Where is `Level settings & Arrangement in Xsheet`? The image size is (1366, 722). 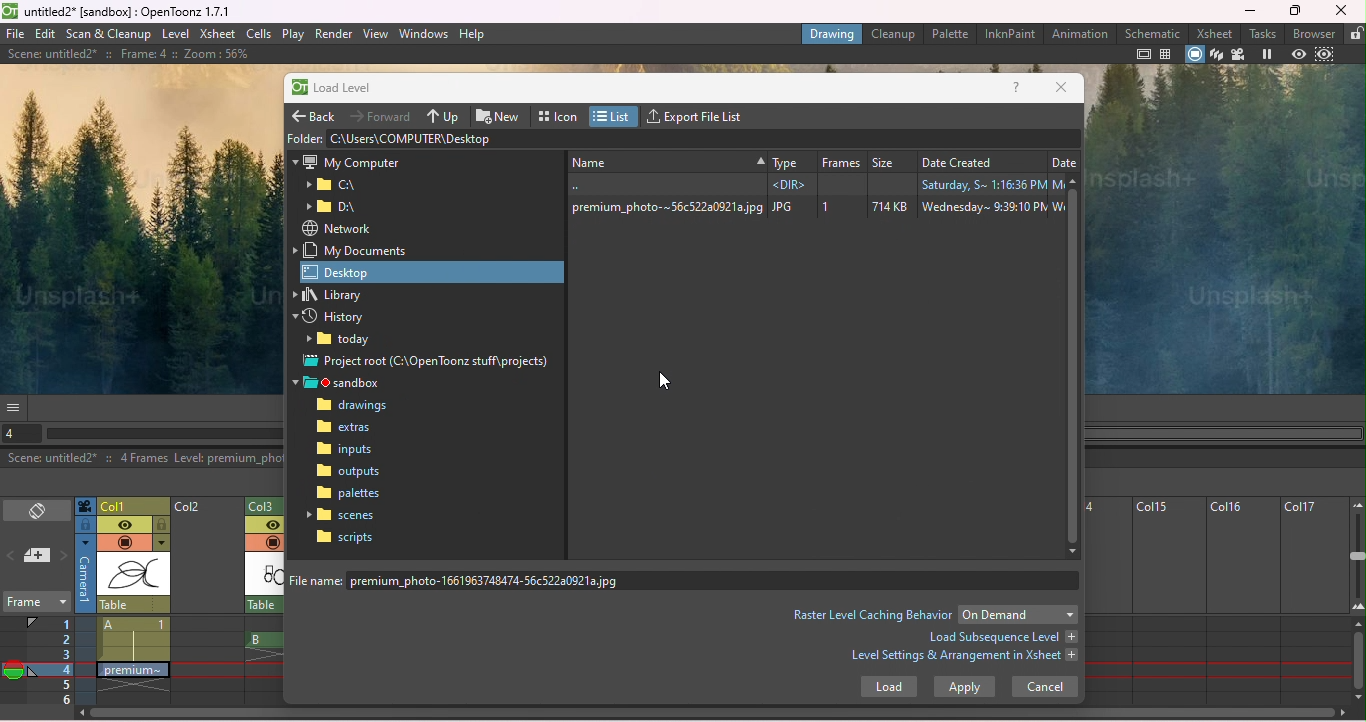 Level settings & Arrangement in Xsheet is located at coordinates (965, 658).